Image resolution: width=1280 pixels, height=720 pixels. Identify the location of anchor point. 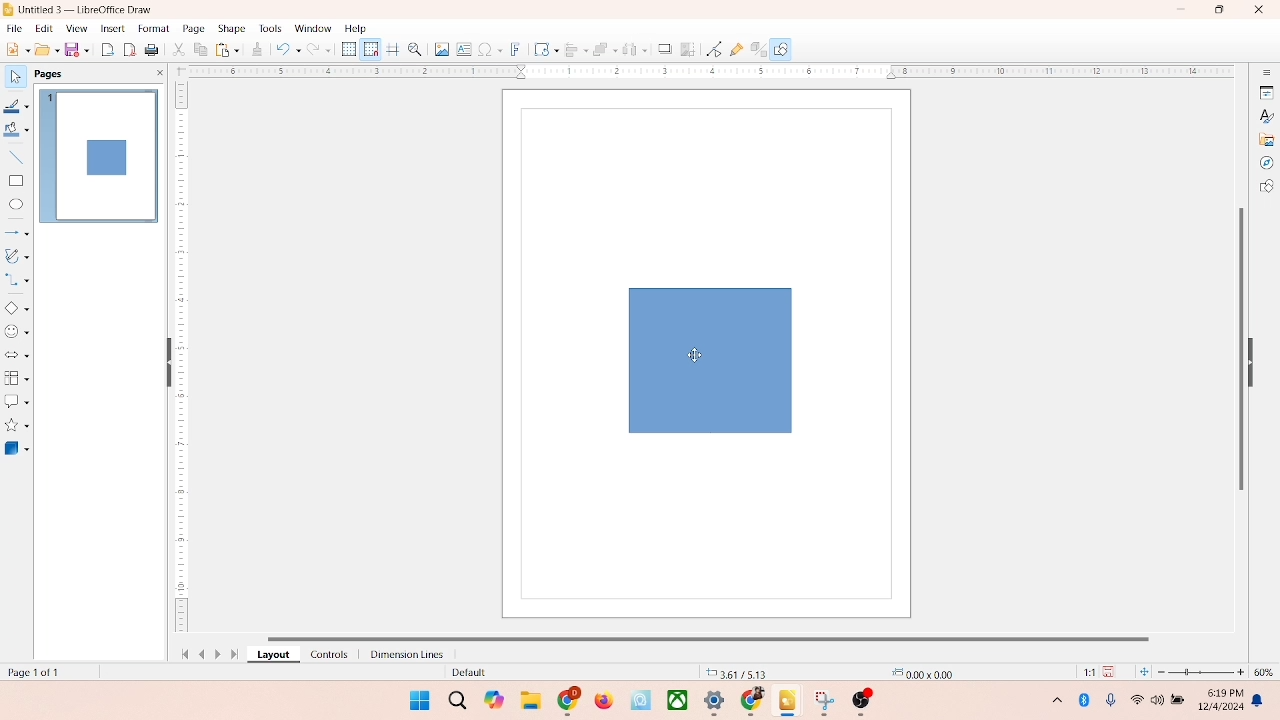
(920, 671).